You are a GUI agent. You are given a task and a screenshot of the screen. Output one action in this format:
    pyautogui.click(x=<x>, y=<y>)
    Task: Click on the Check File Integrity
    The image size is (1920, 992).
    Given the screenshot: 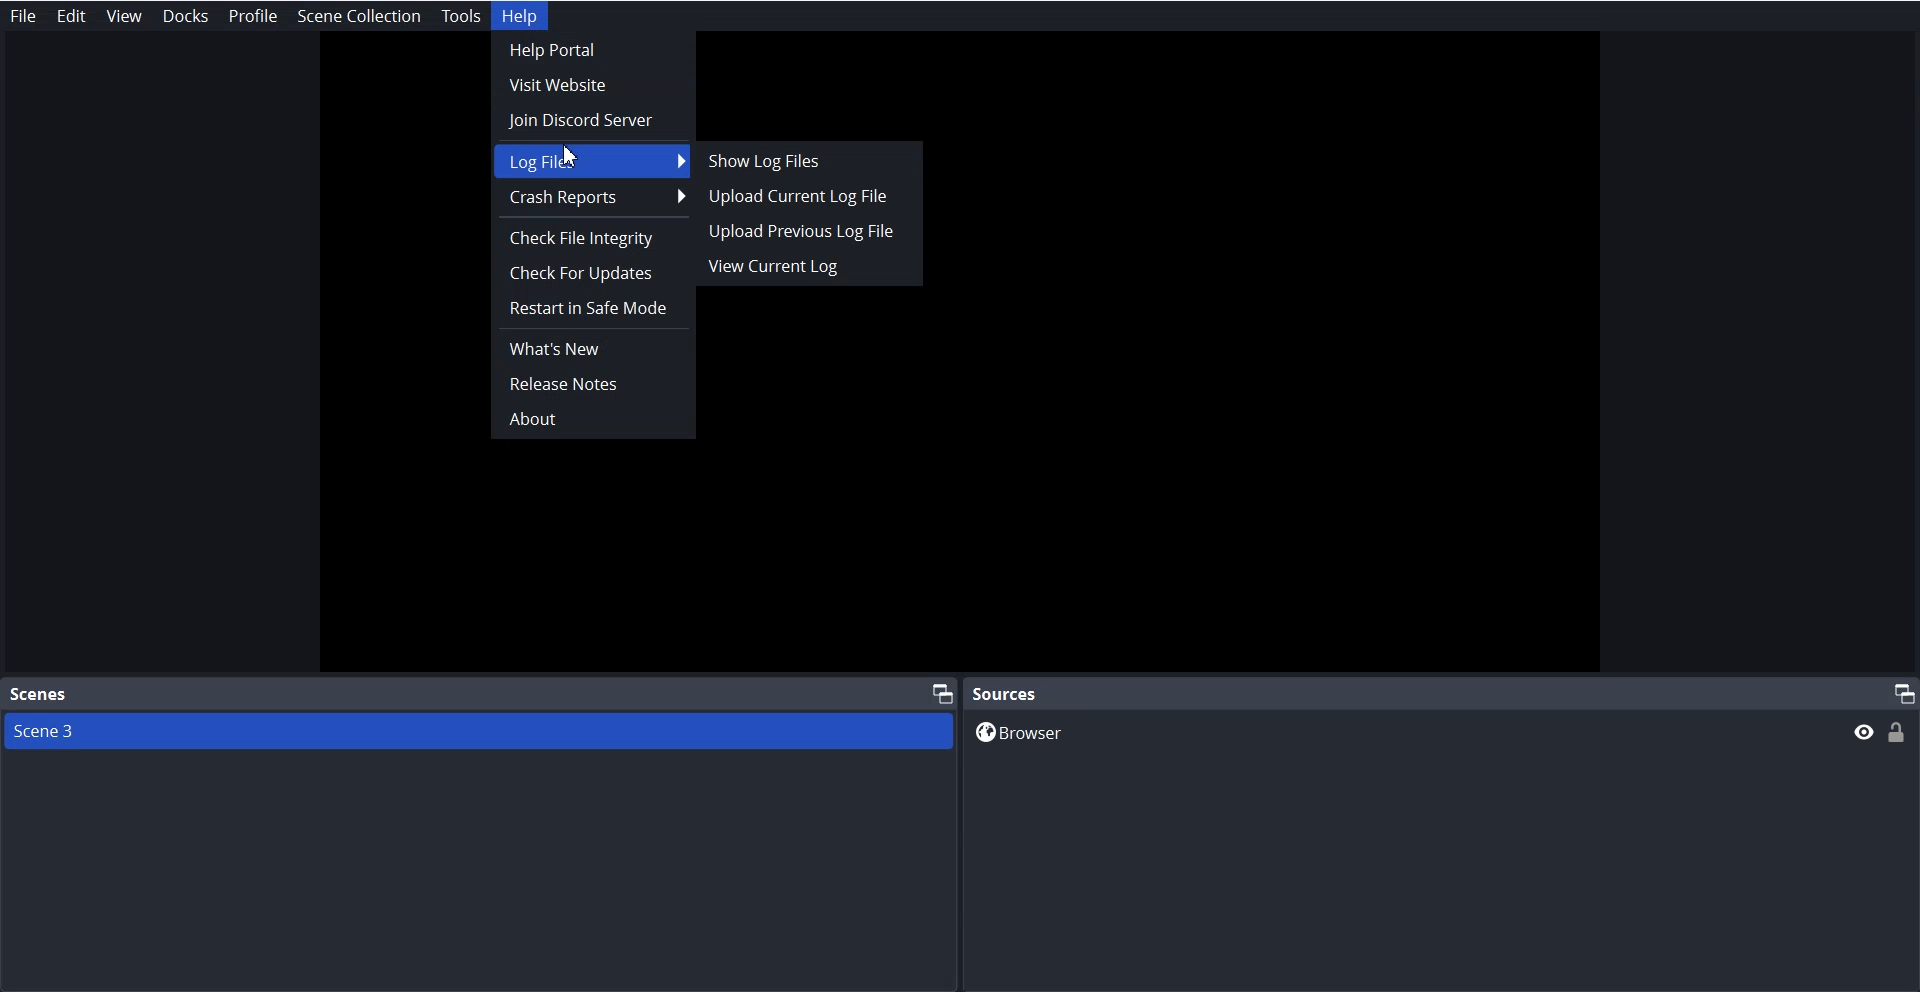 What is the action you would take?
    pyautogui.click(x=593, y=239)
    